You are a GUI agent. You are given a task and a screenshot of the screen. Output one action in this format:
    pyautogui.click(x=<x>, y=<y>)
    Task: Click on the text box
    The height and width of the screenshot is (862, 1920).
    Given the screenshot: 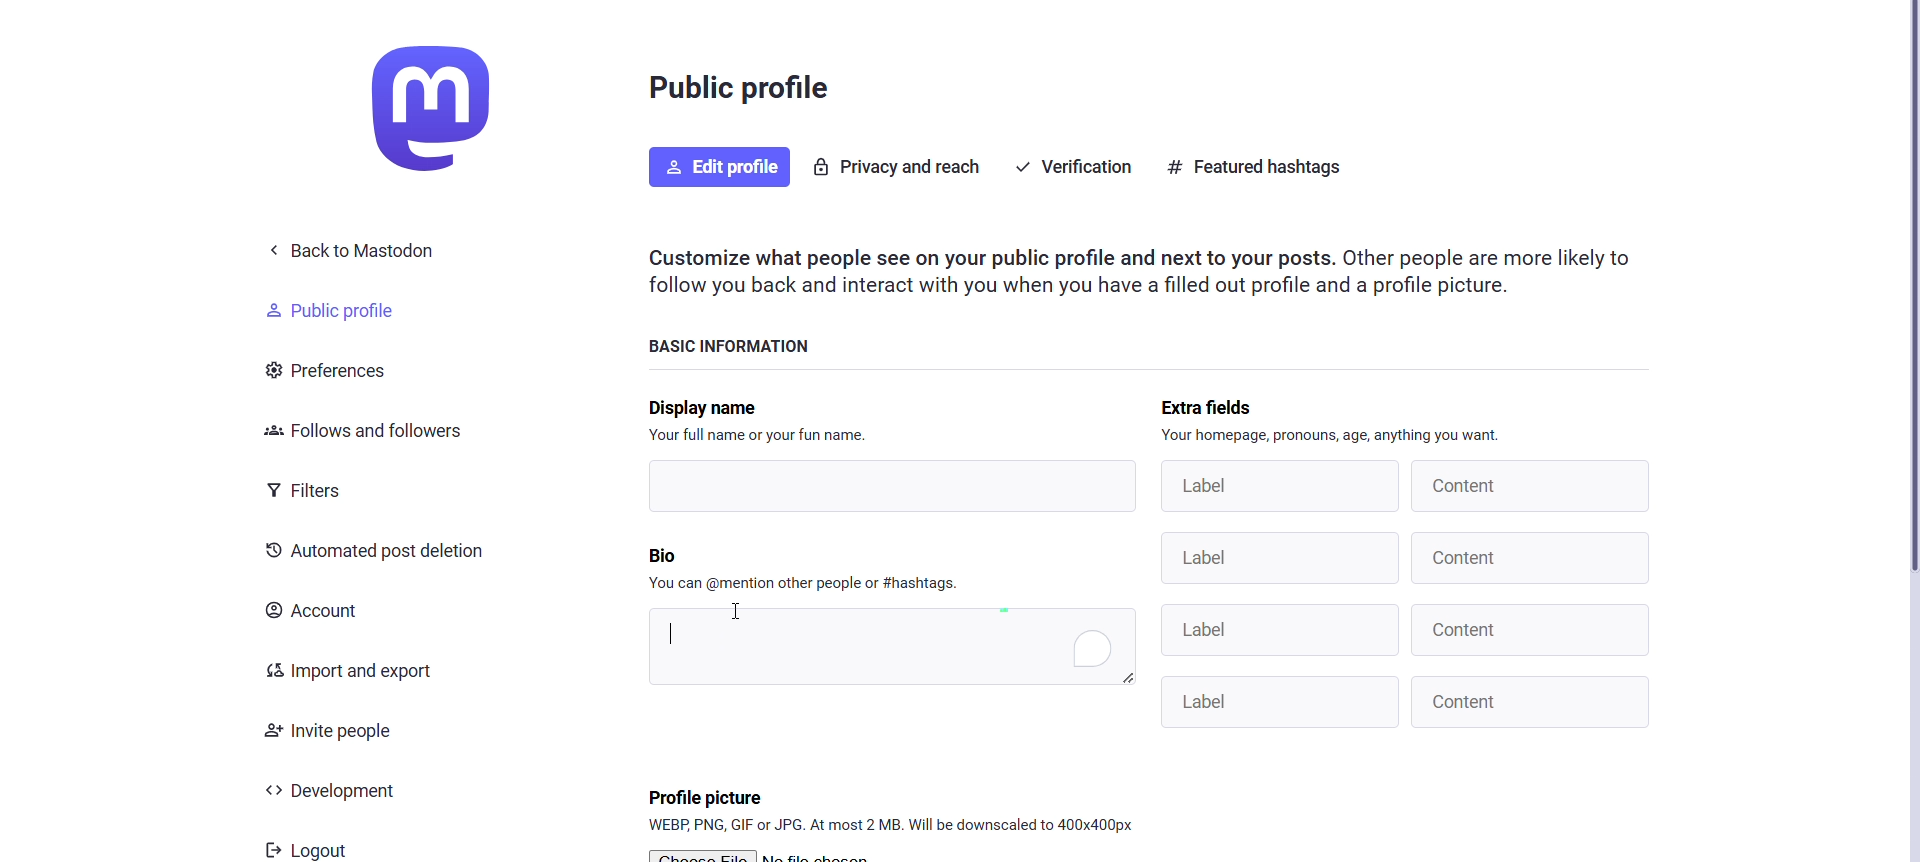 What is the action you would take?
    pyautogui.click(x=890, y=646)
    